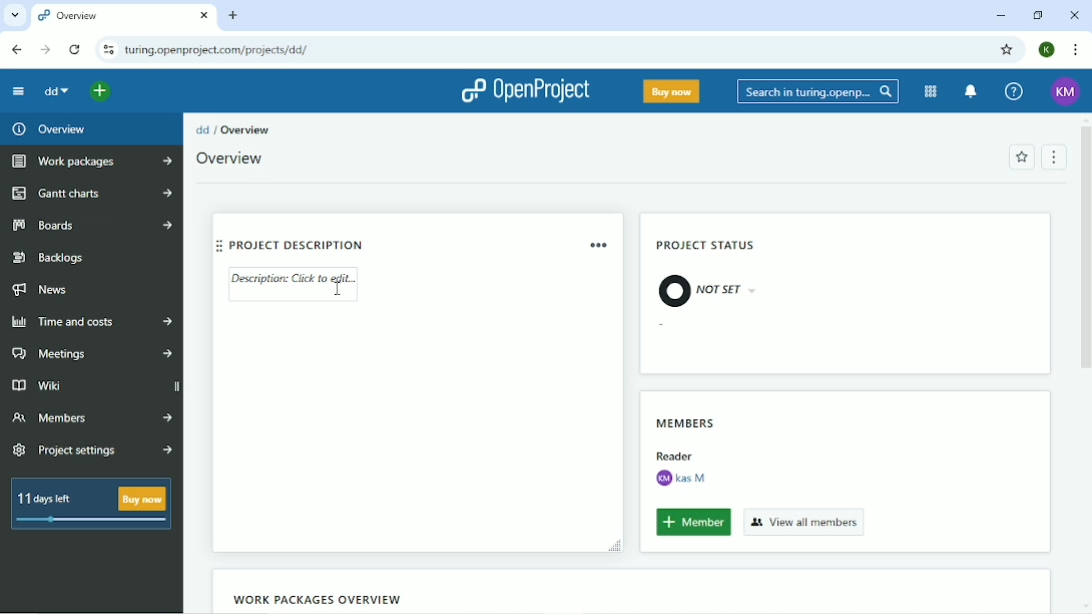  Describe the element at coordinates (18, 91) in the screenshot. I see `Collapse project menu` at that location.